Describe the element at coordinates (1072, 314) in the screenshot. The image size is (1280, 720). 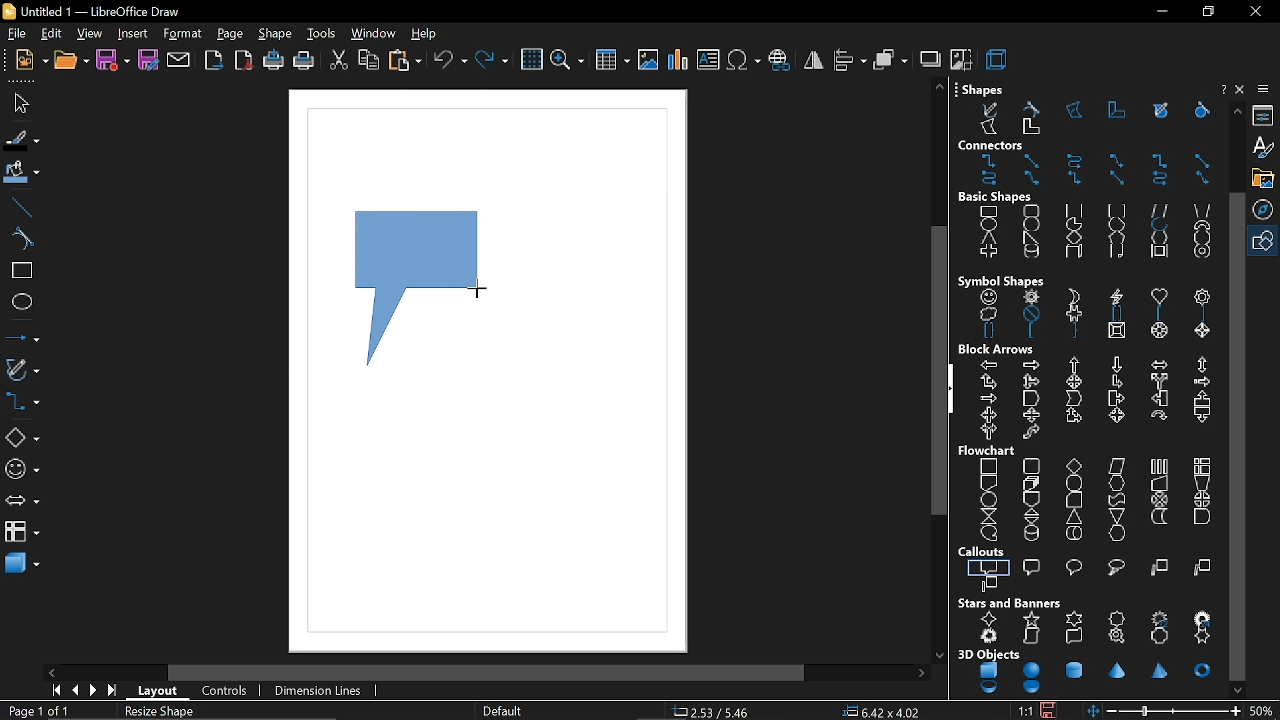
I see `puzzle` at that location.